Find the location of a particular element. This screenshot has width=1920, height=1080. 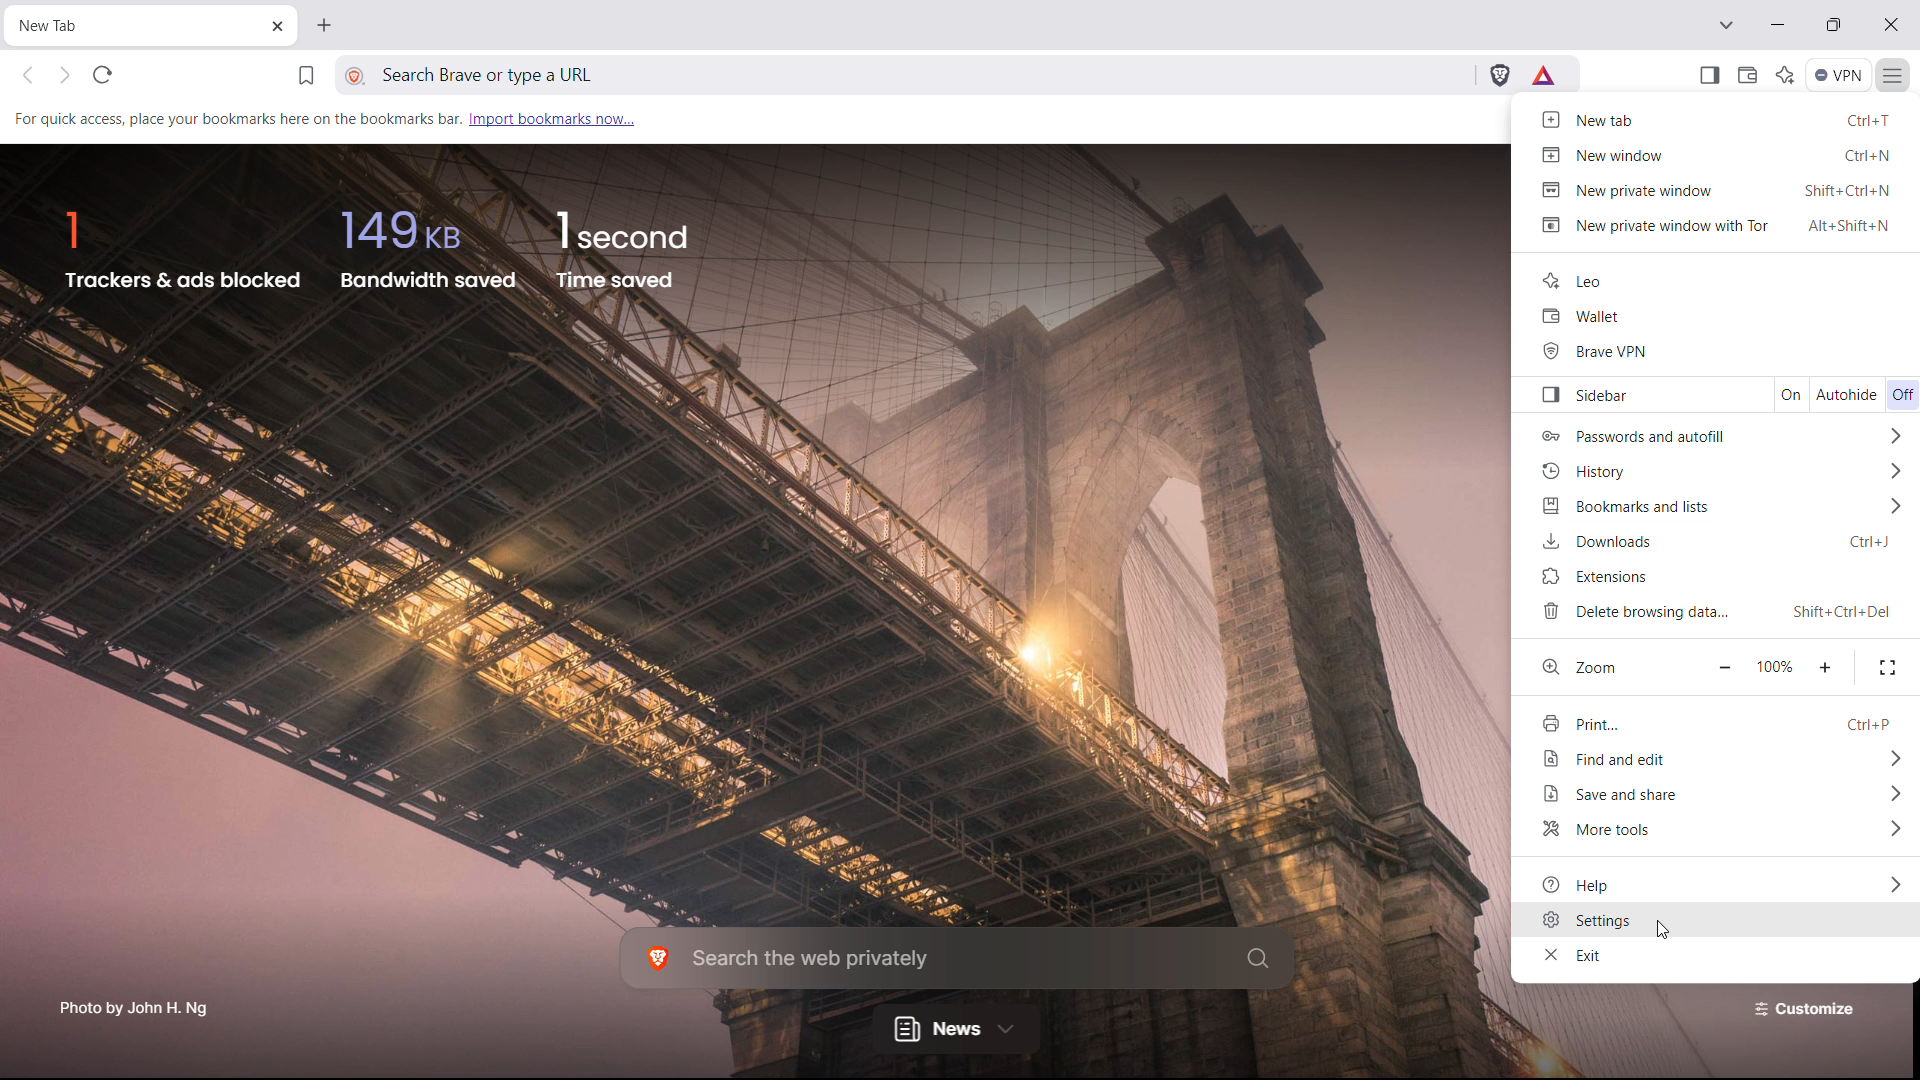

Photo by John H. Ng is located at coordinates (132, 1004).